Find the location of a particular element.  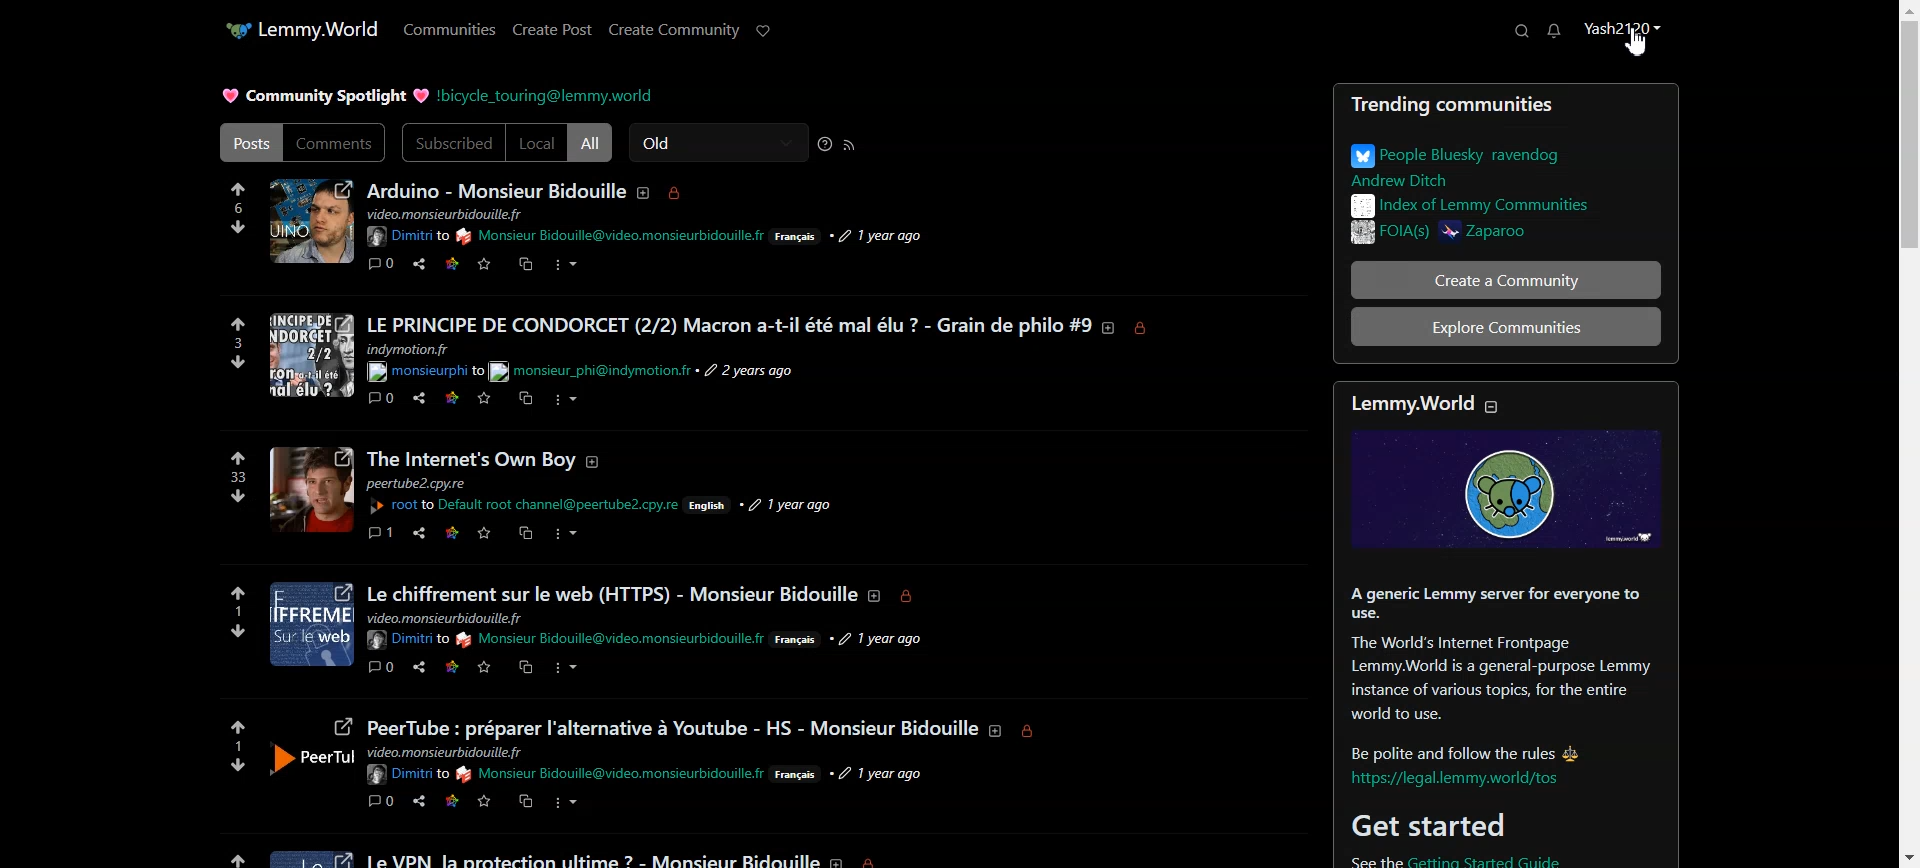

save is located at coordinates (485, 535).